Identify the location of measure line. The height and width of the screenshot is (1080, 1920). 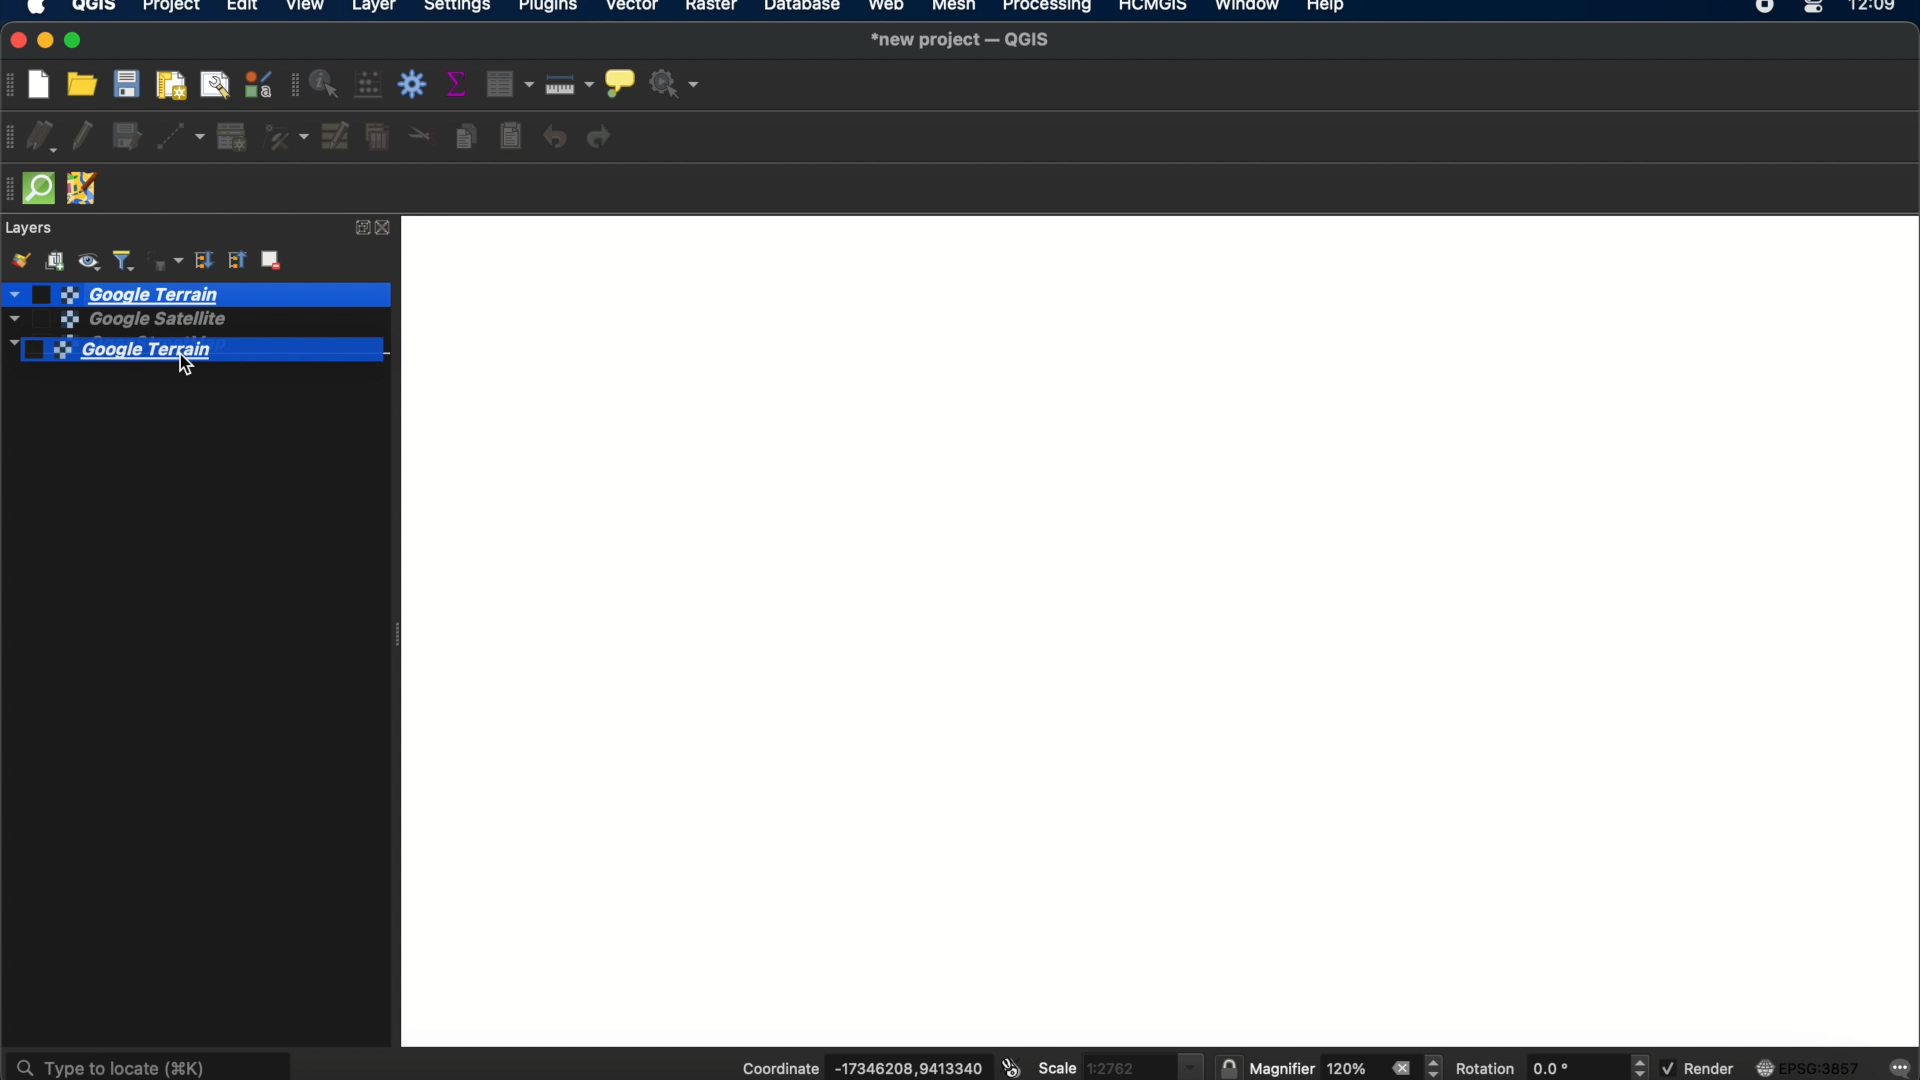
(571, 84).